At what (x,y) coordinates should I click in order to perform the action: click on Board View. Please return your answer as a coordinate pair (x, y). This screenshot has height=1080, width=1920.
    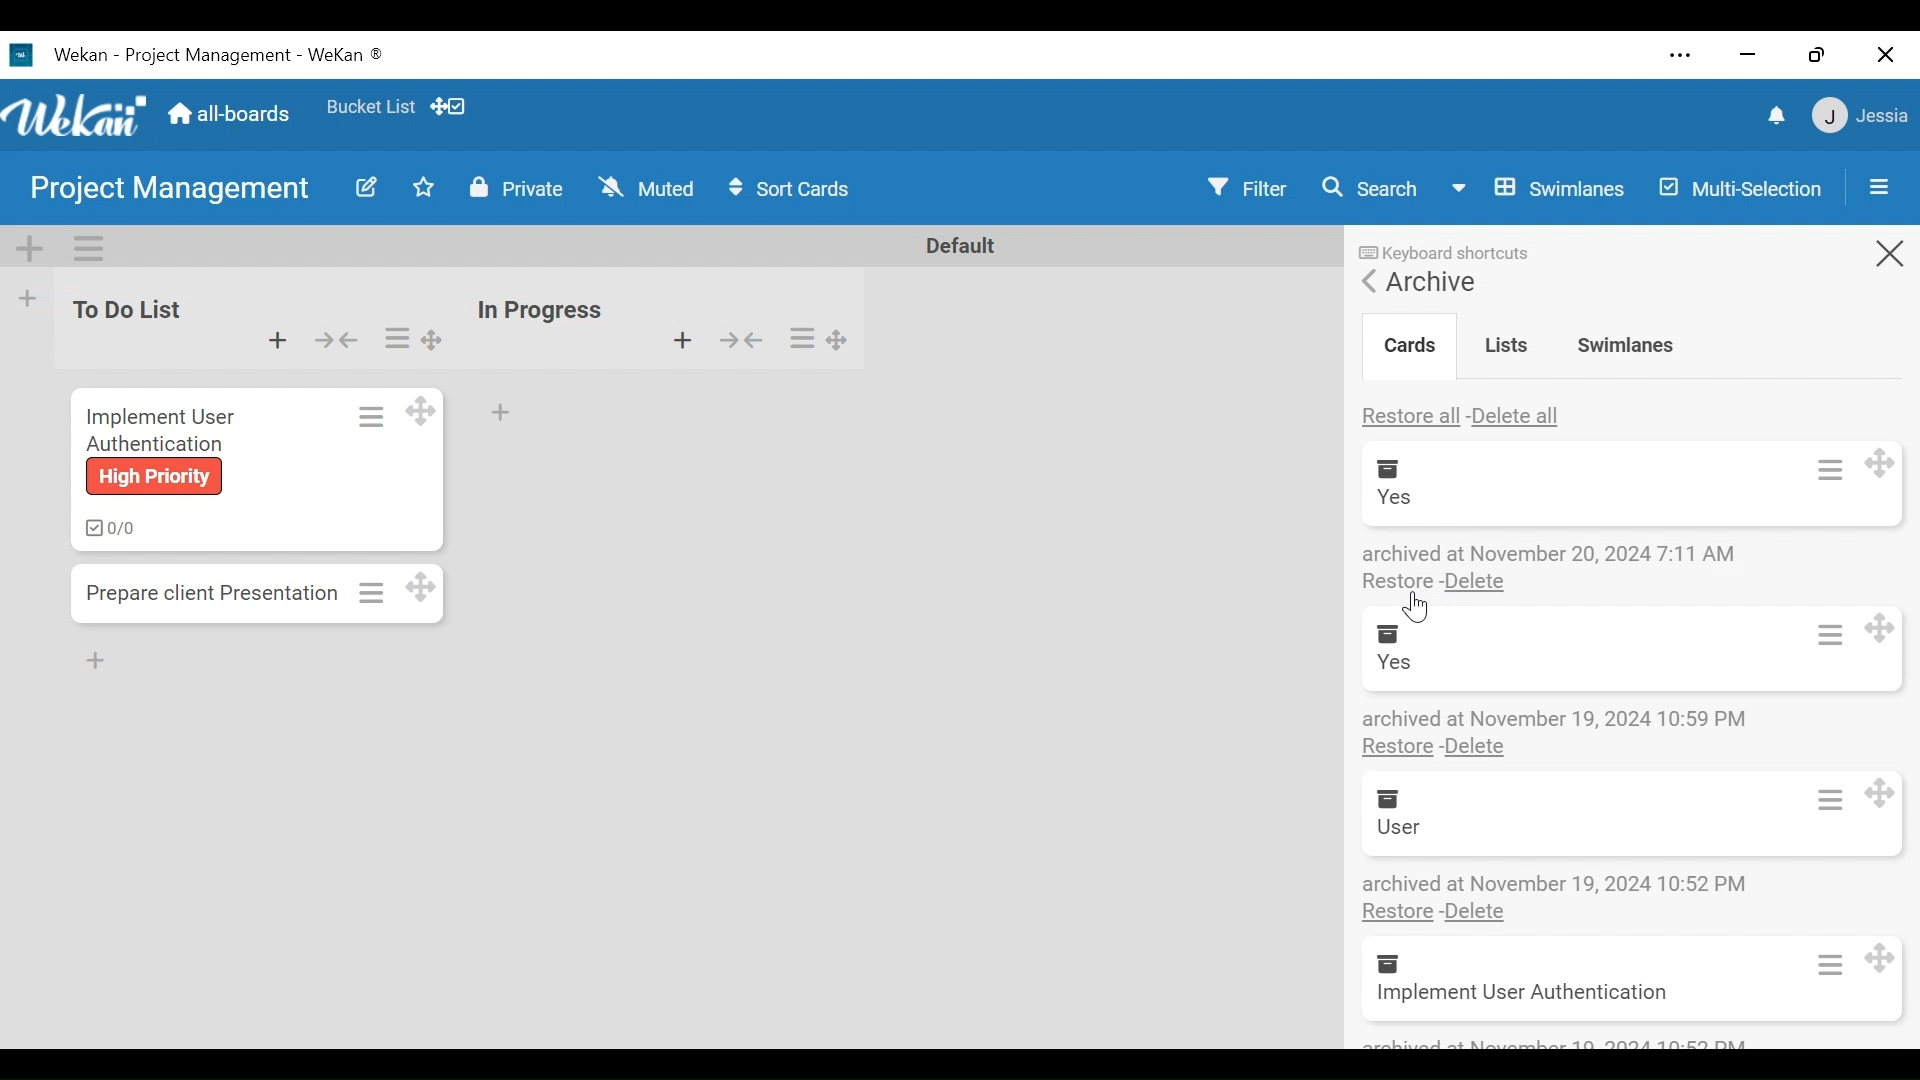
    Looking at the image, I should click on (1535, 188).